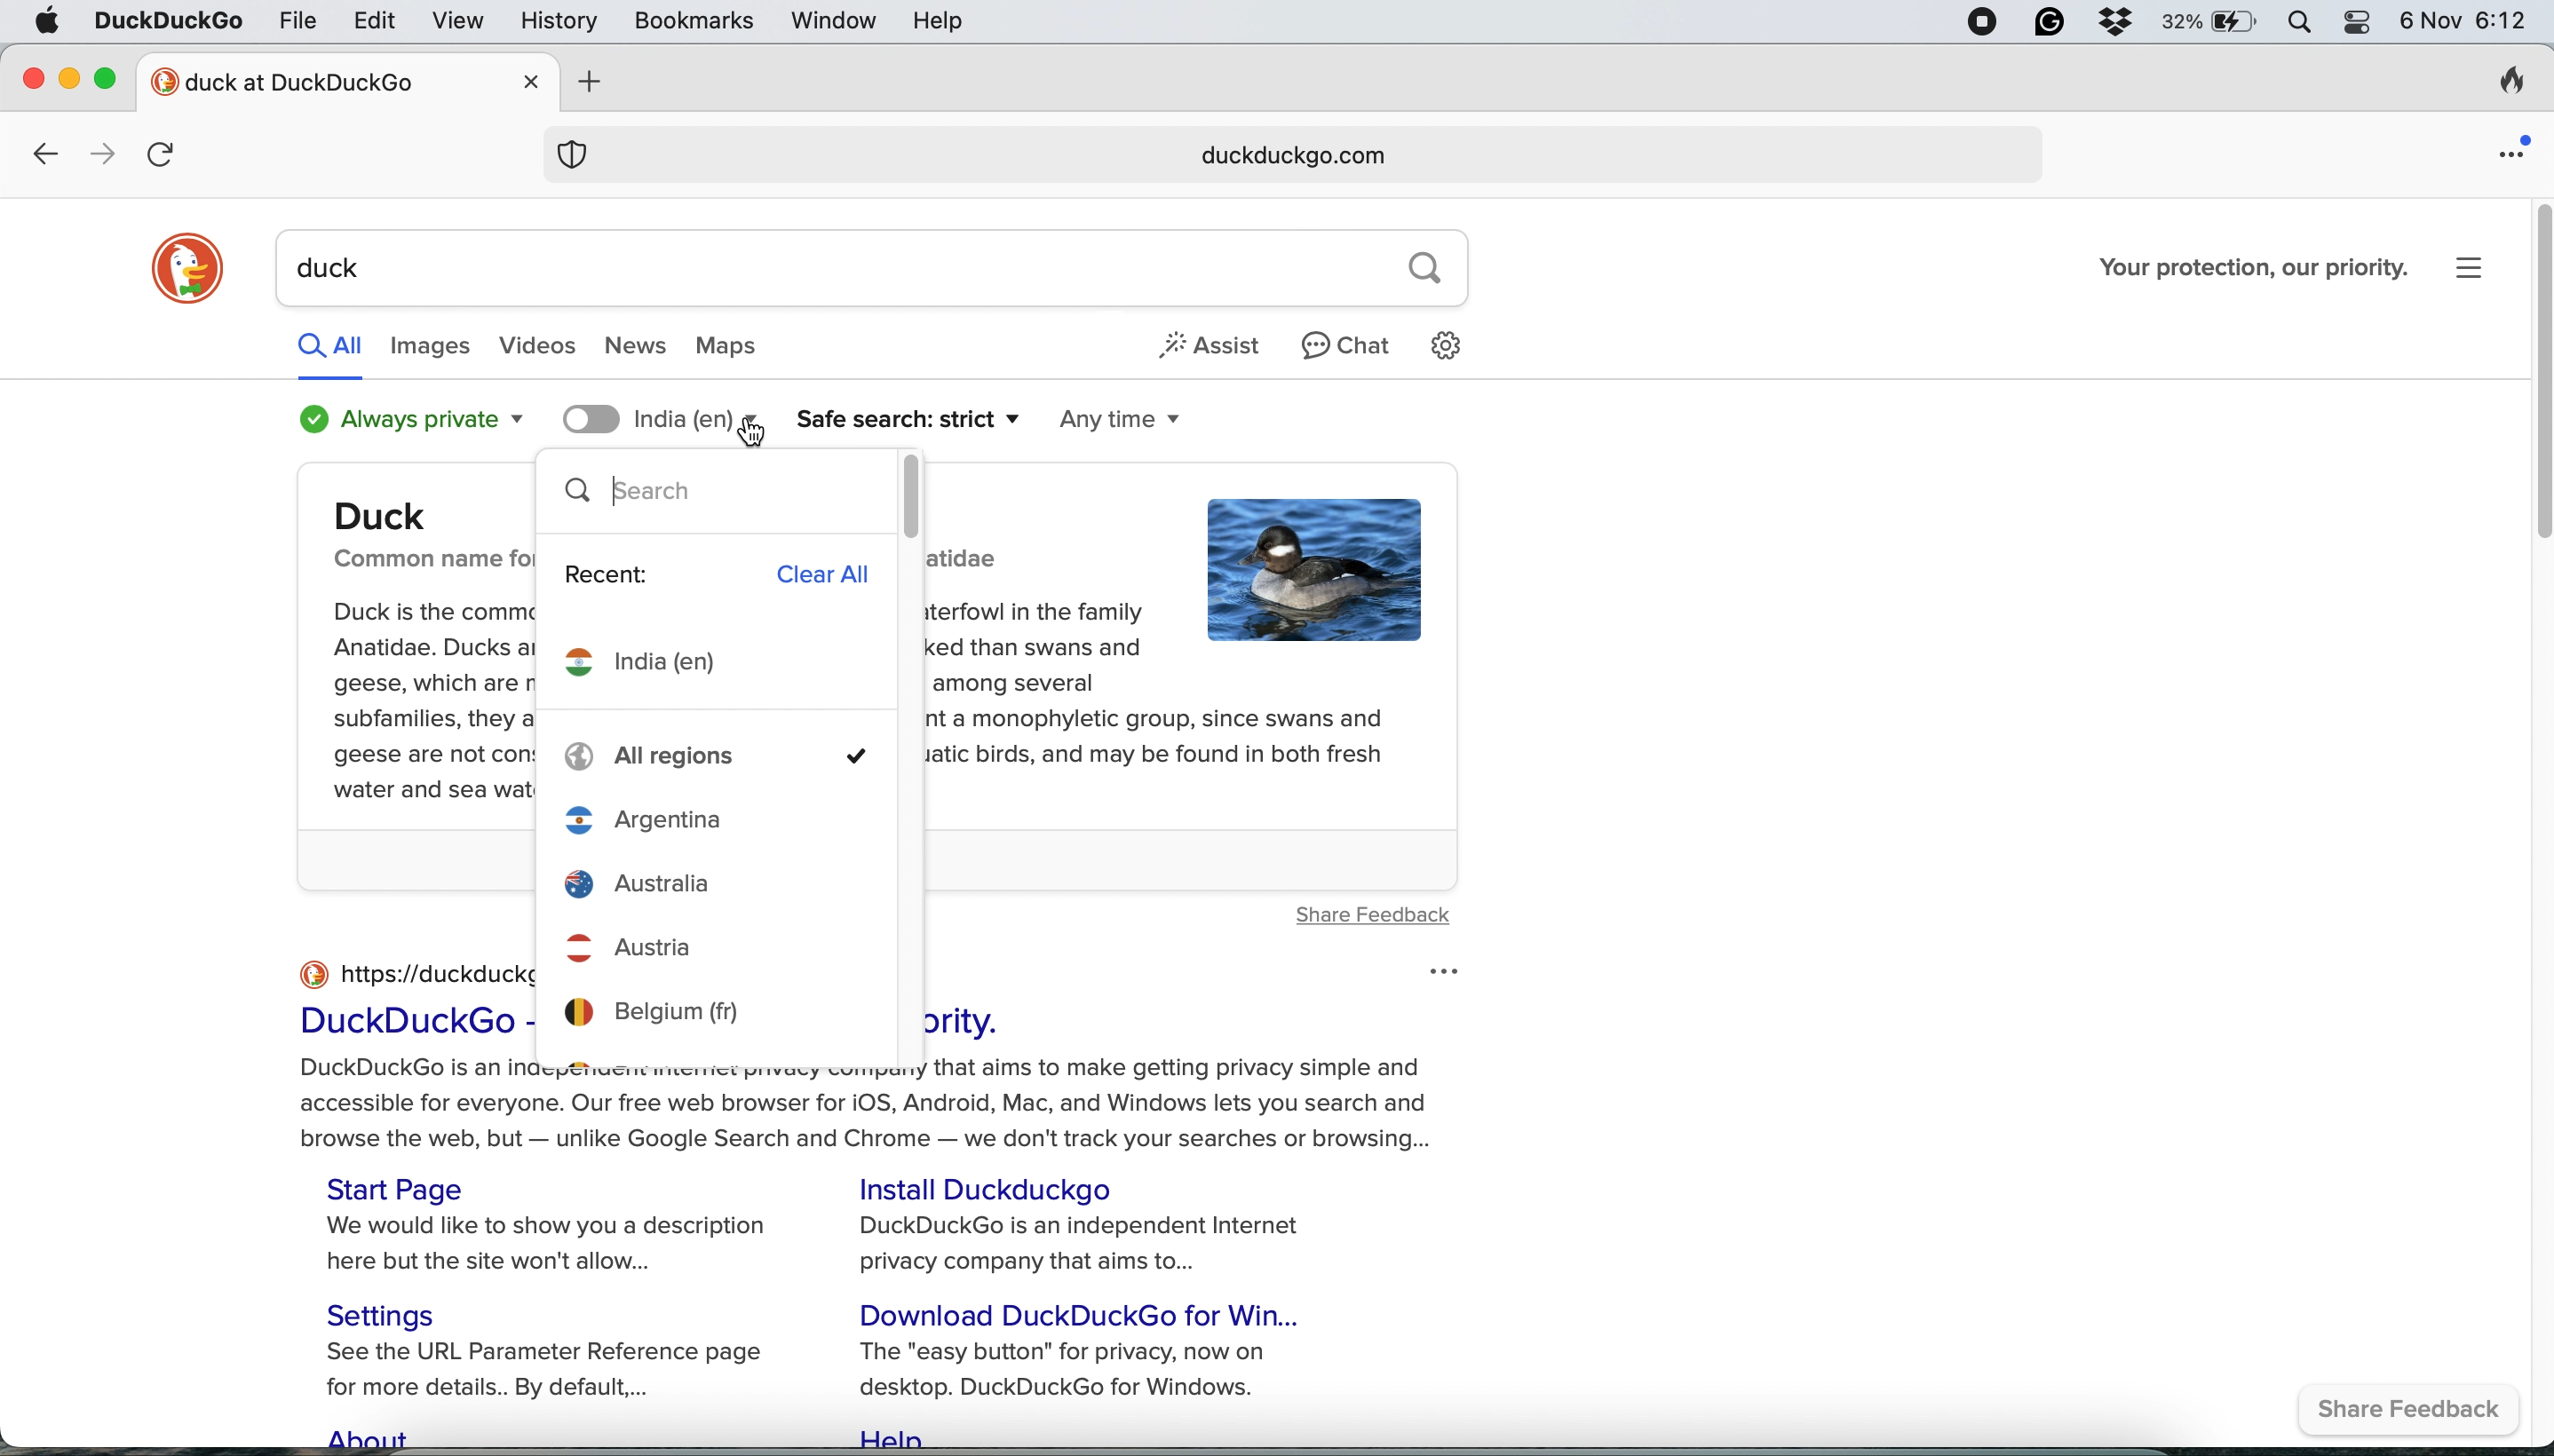  I want to click on all regions, so click(722, 757).